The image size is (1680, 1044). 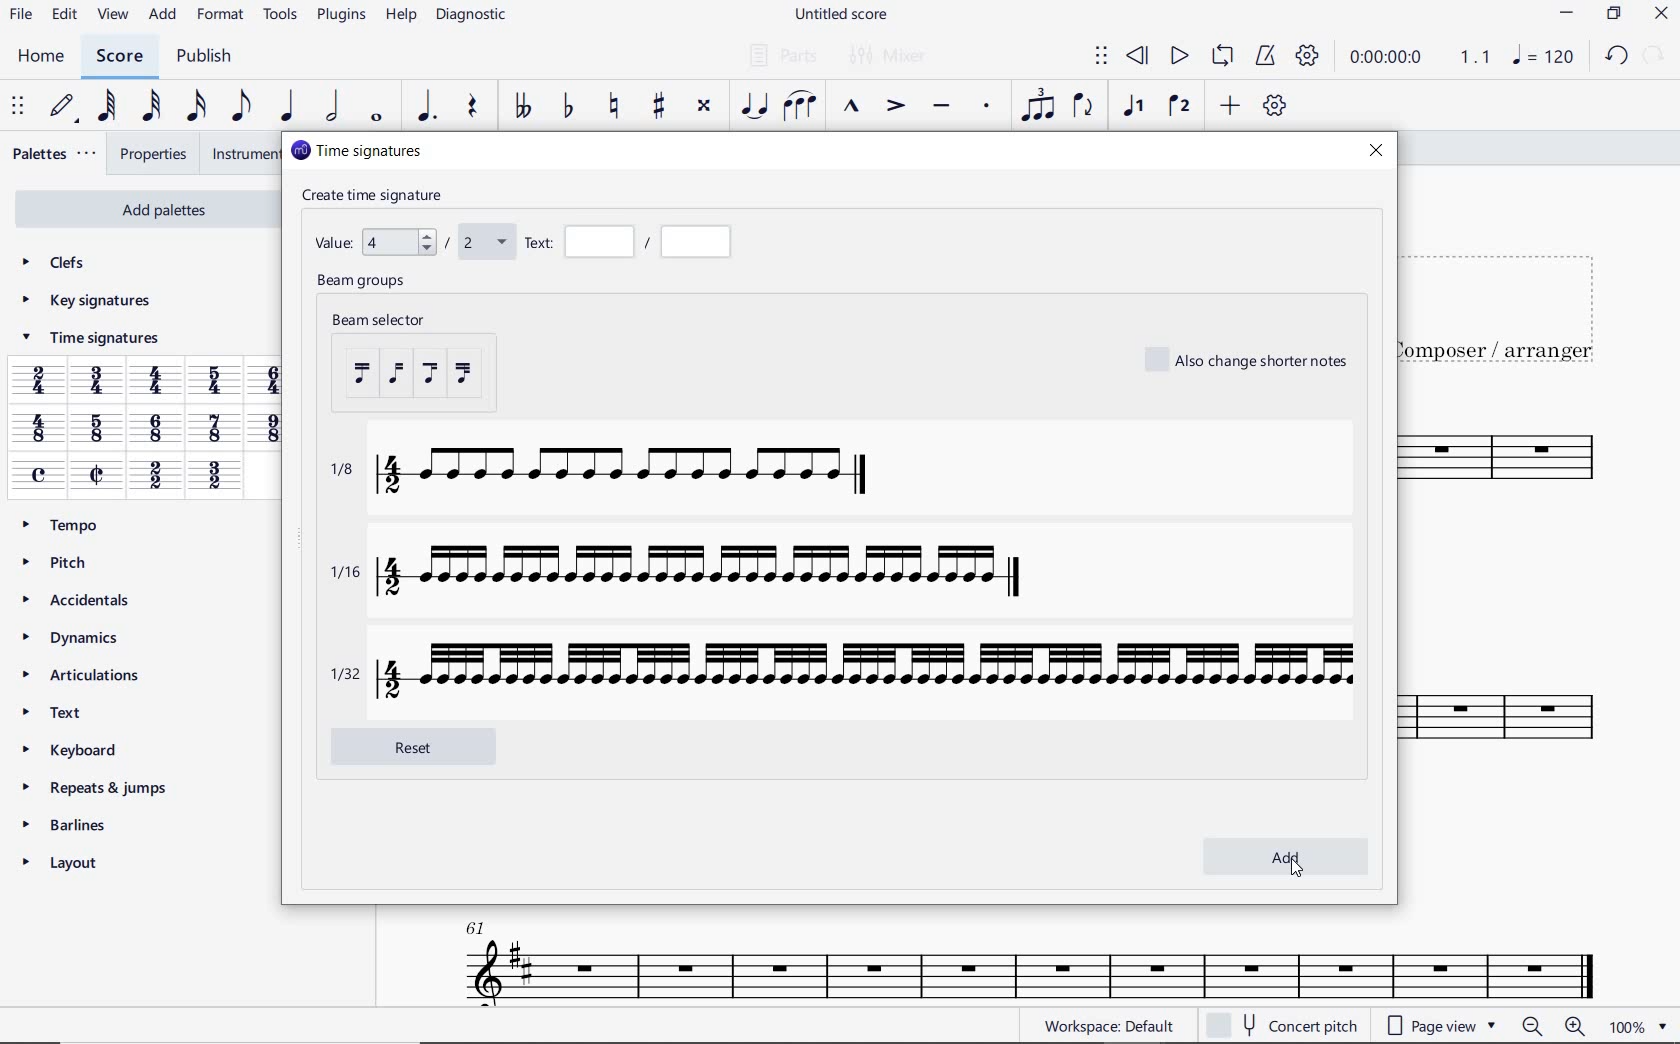 What do you see at coordinates (277, 15) in the screenshot?
I see `TOOLS` at bounding box center [277, 15].